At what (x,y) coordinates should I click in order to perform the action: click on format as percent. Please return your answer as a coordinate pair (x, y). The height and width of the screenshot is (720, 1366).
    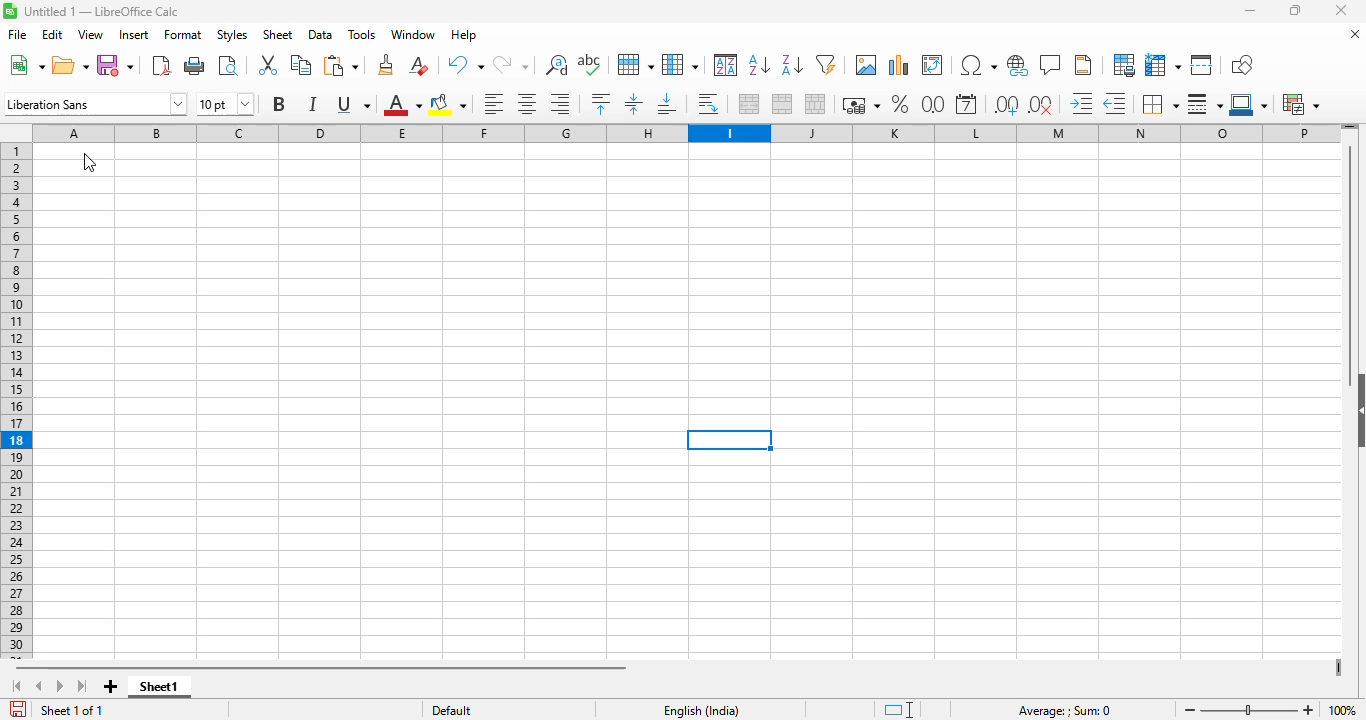
    Looking at the image, I should click on (899, 104).